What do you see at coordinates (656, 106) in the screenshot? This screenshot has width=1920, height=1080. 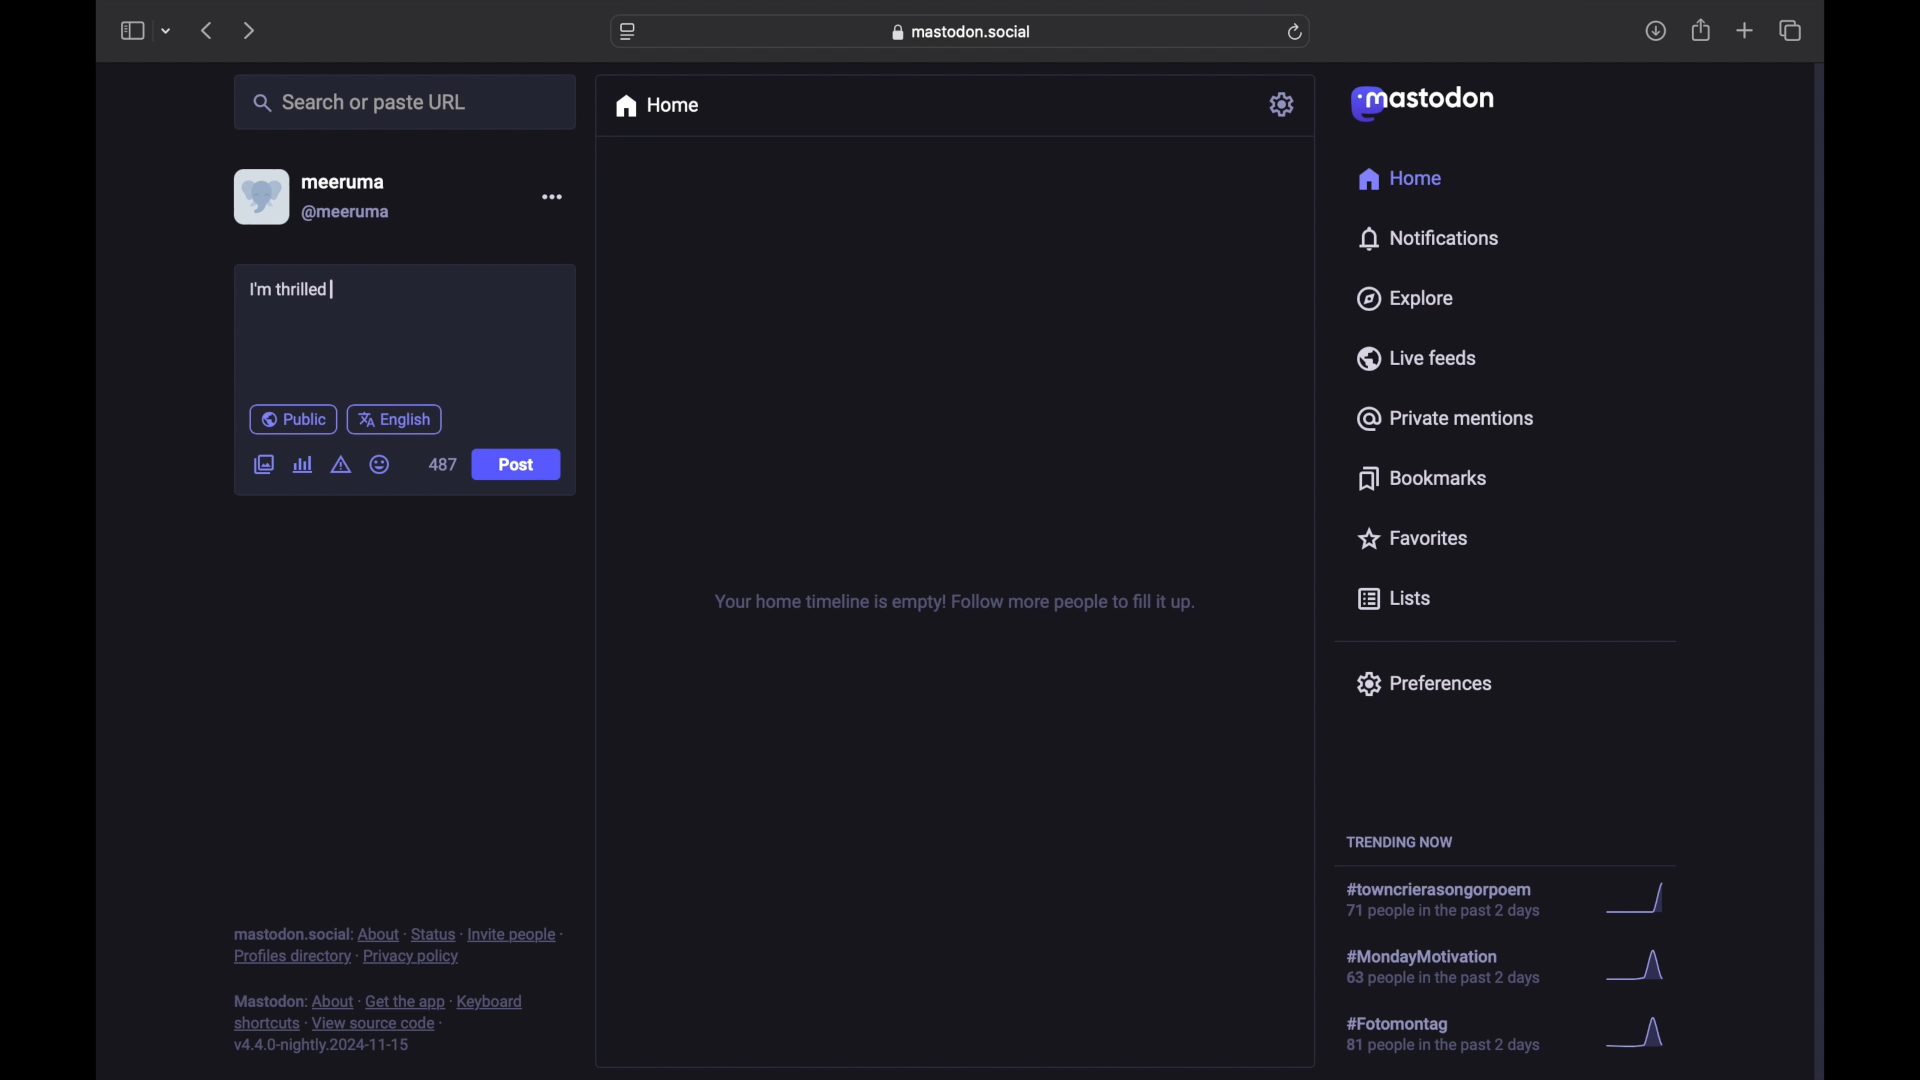 I see `home` at bounding box center [656, 106].